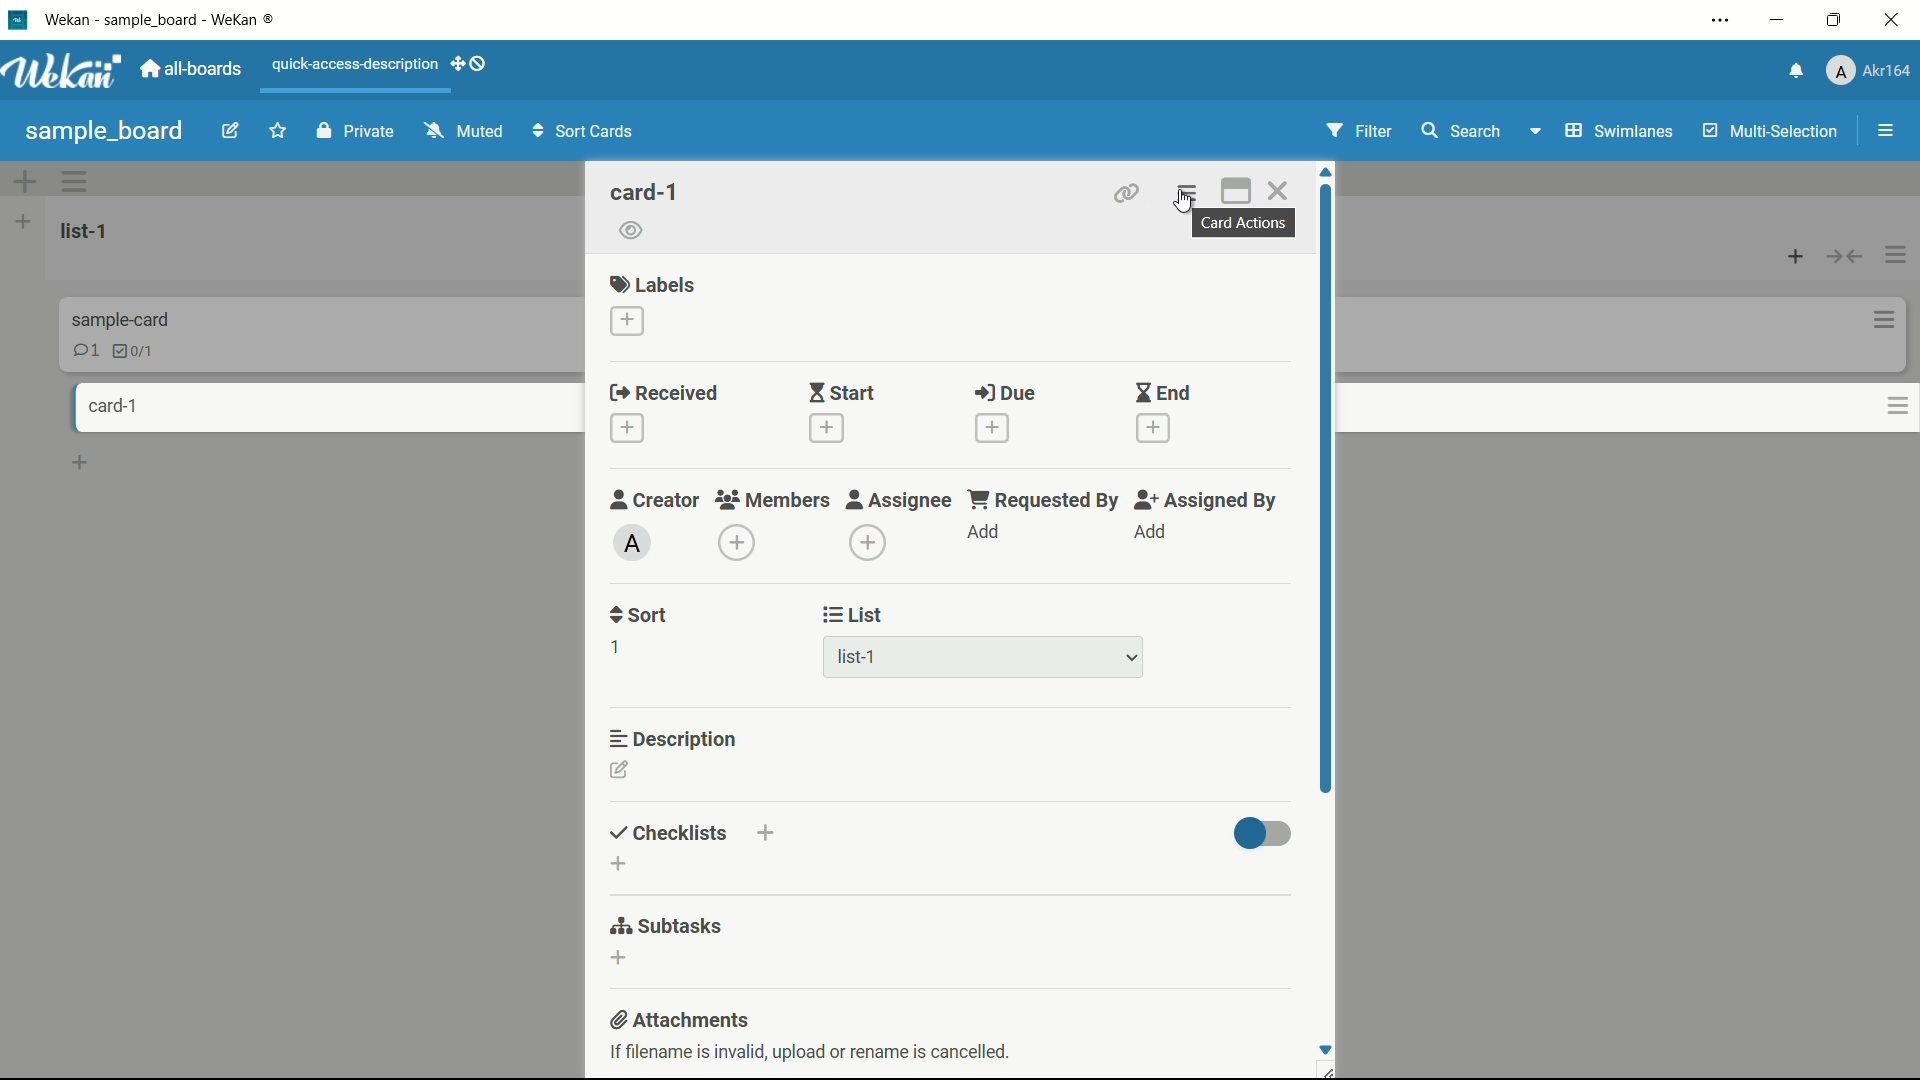  I want to click on edit, so click(229, 133).